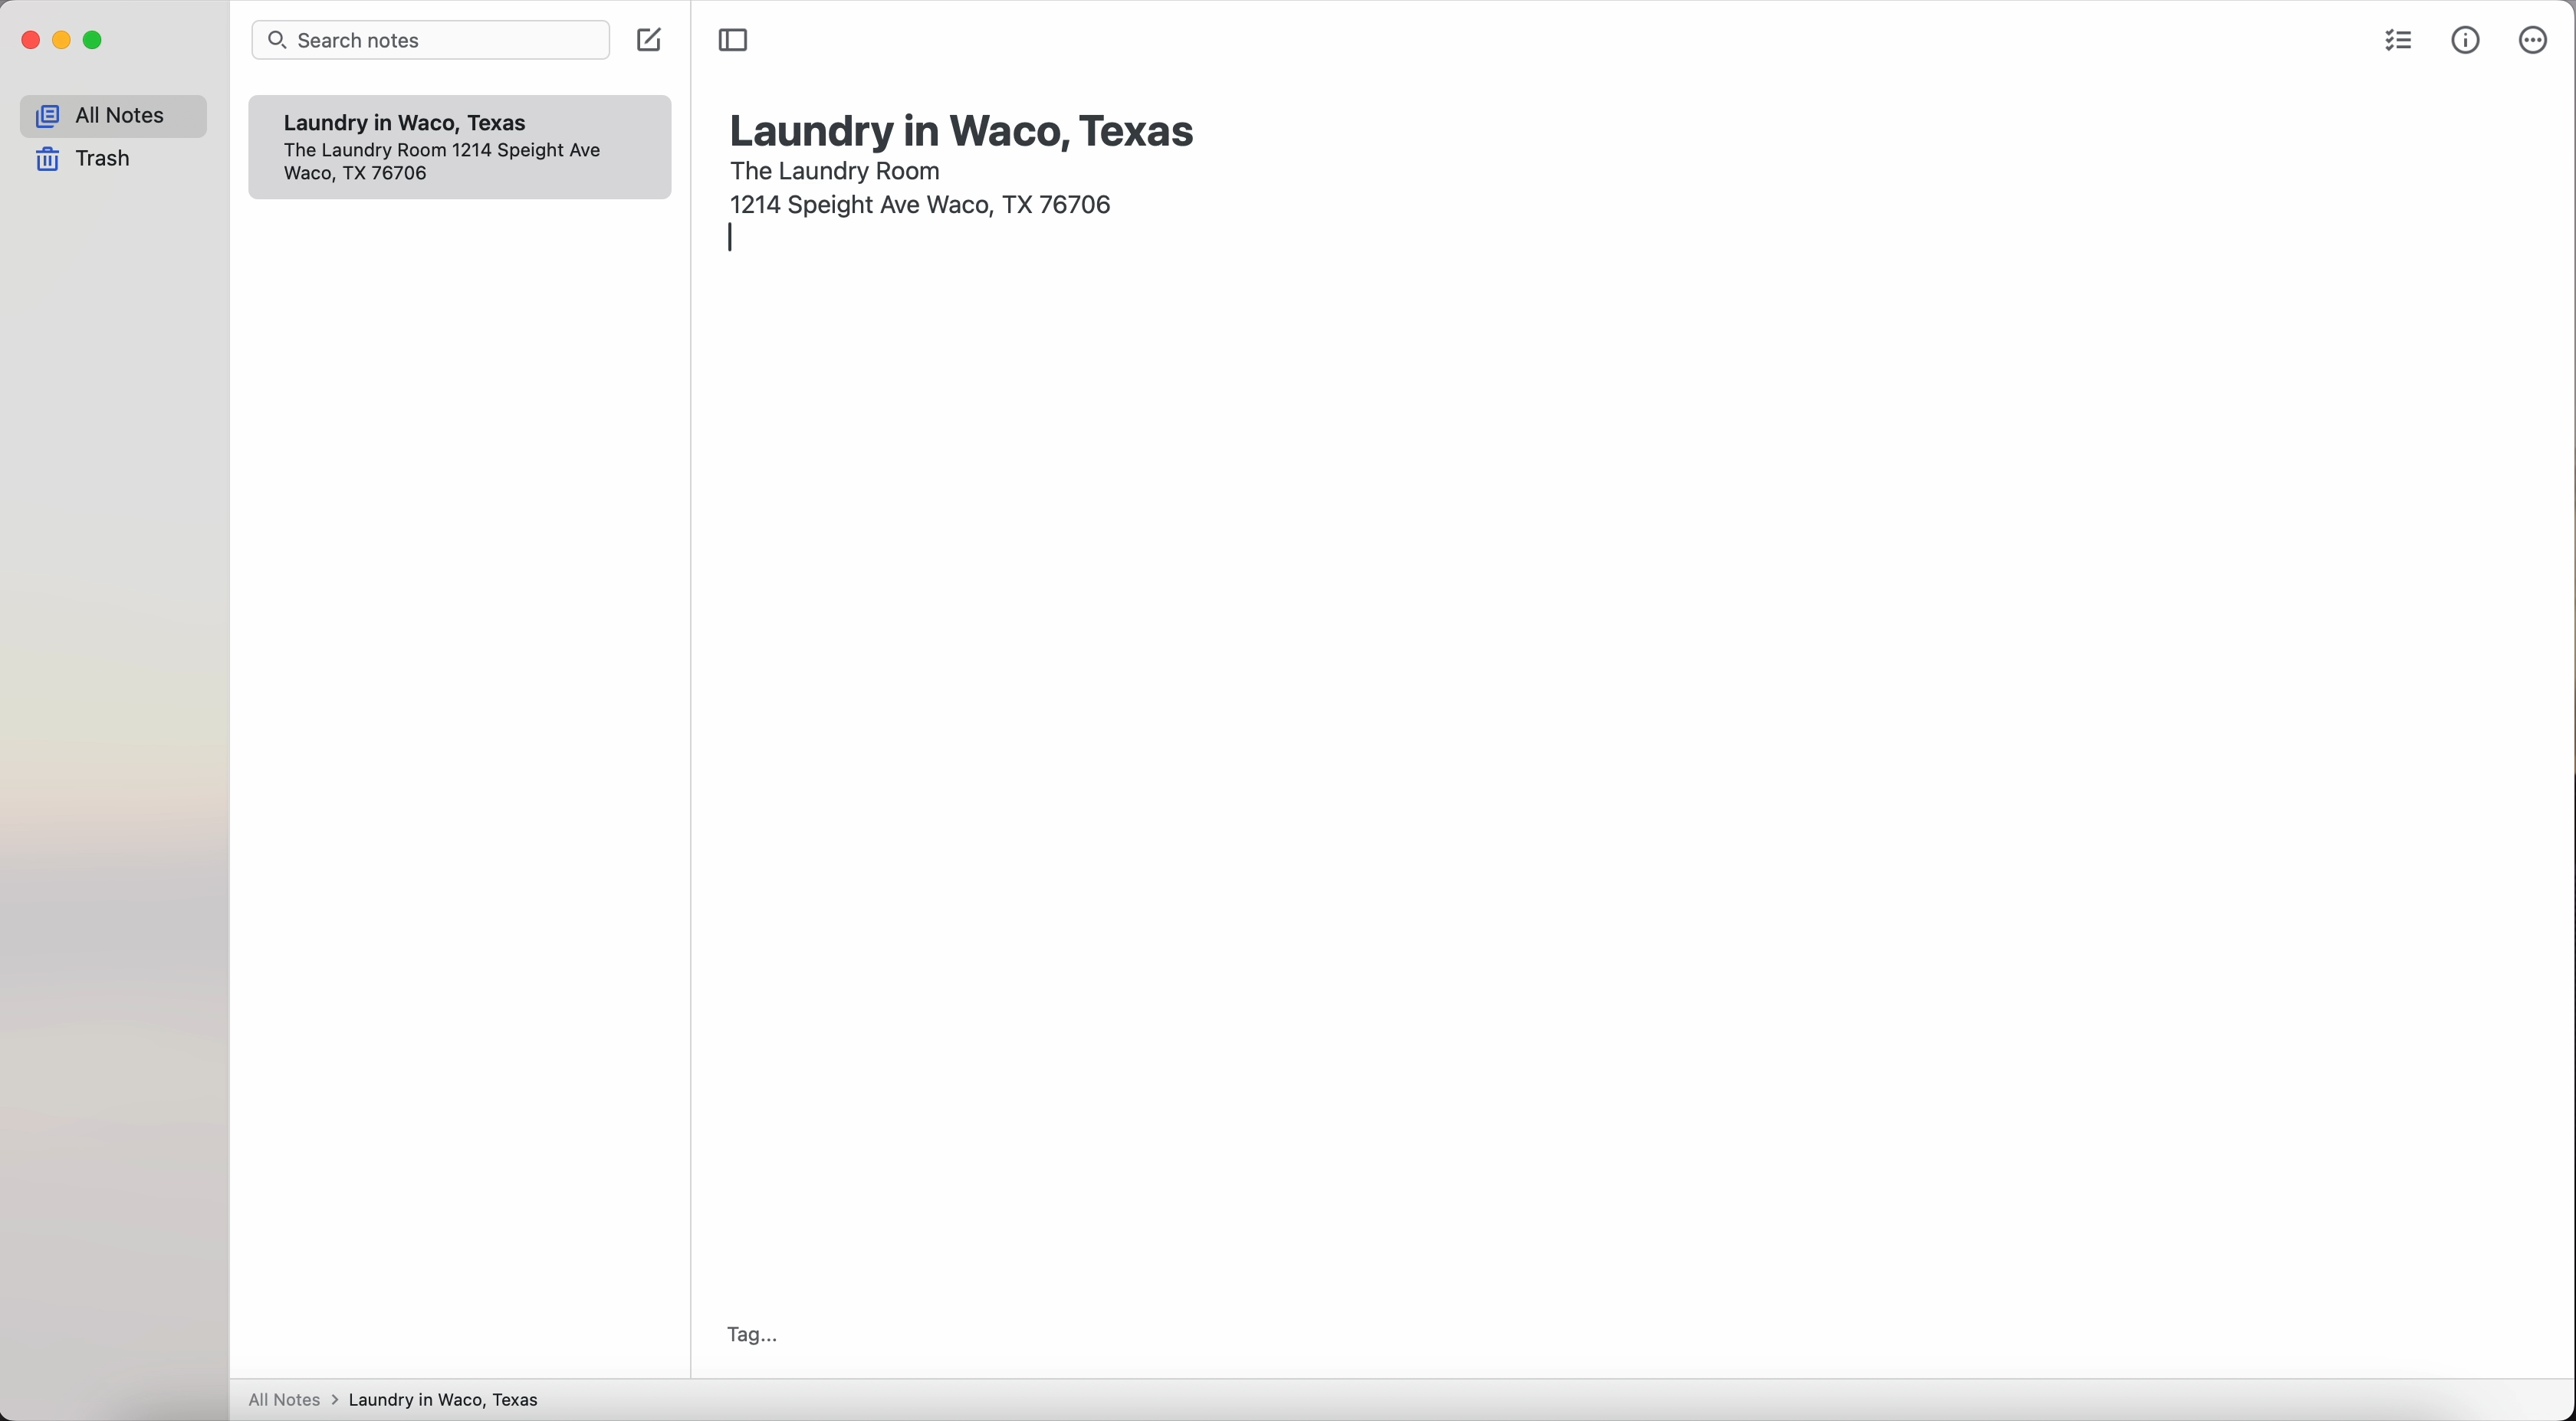 Image resolution: width=2576 pixels, height=1421 pixels. Describe the element at coordinates (435, 42) in the screenshot. I see `search bar` at that location.